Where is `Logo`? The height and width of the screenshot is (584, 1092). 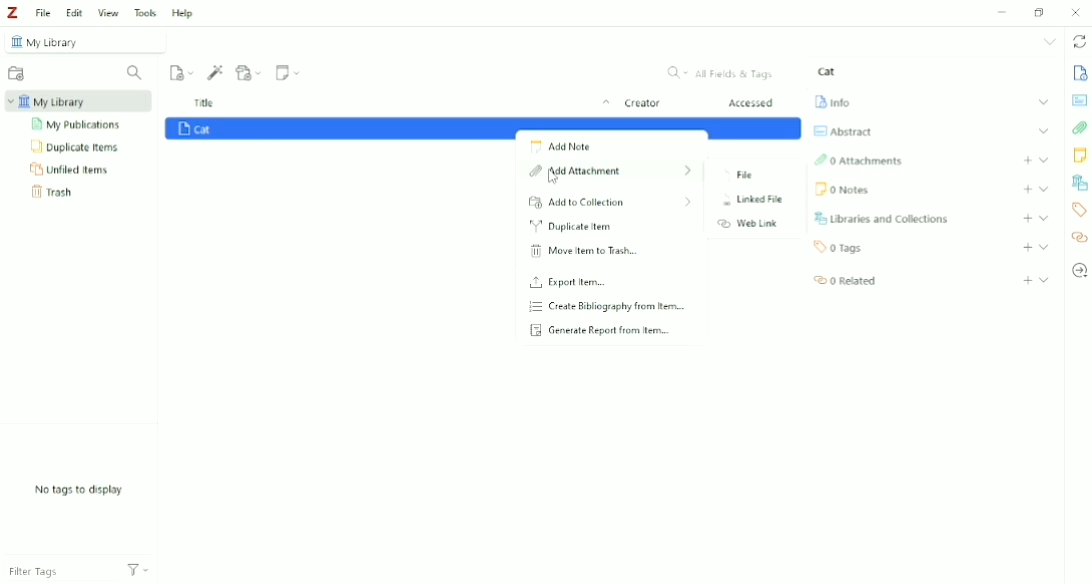
Logo is located at coordinates (12, 12).